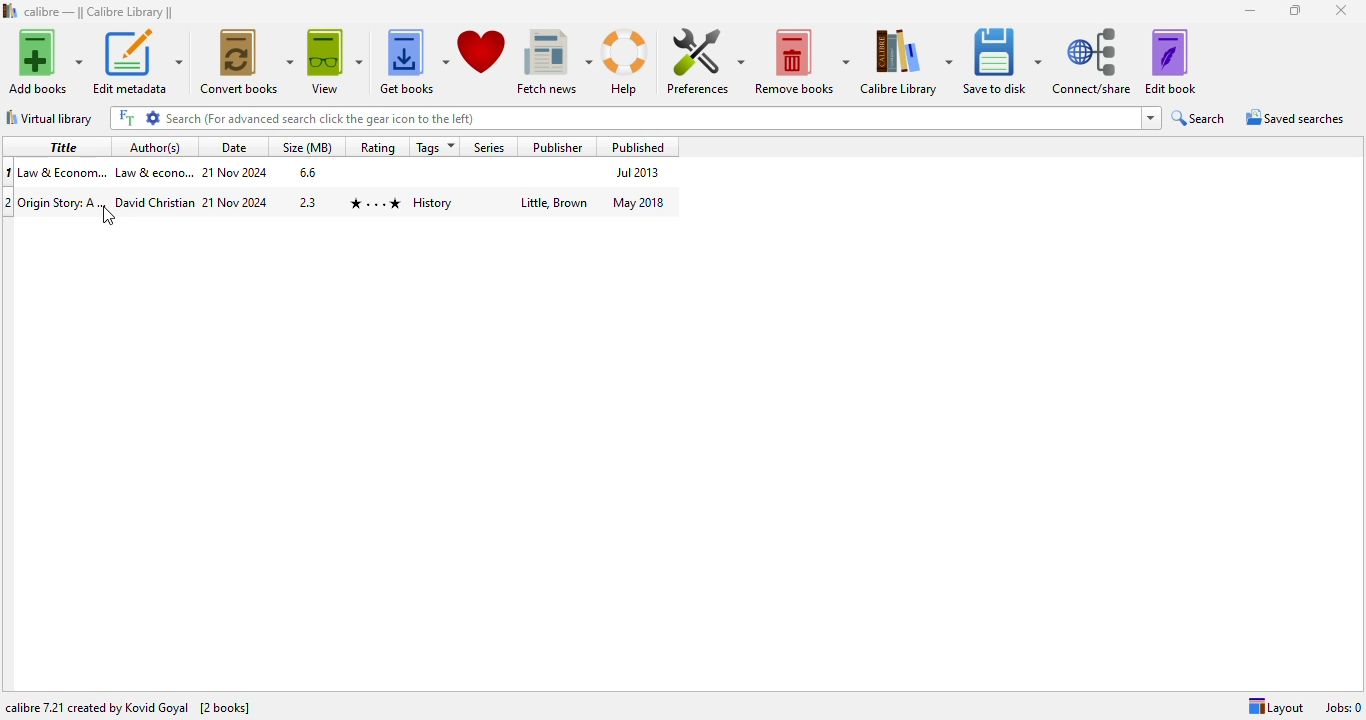  I want to click on published, so click(634, 147).